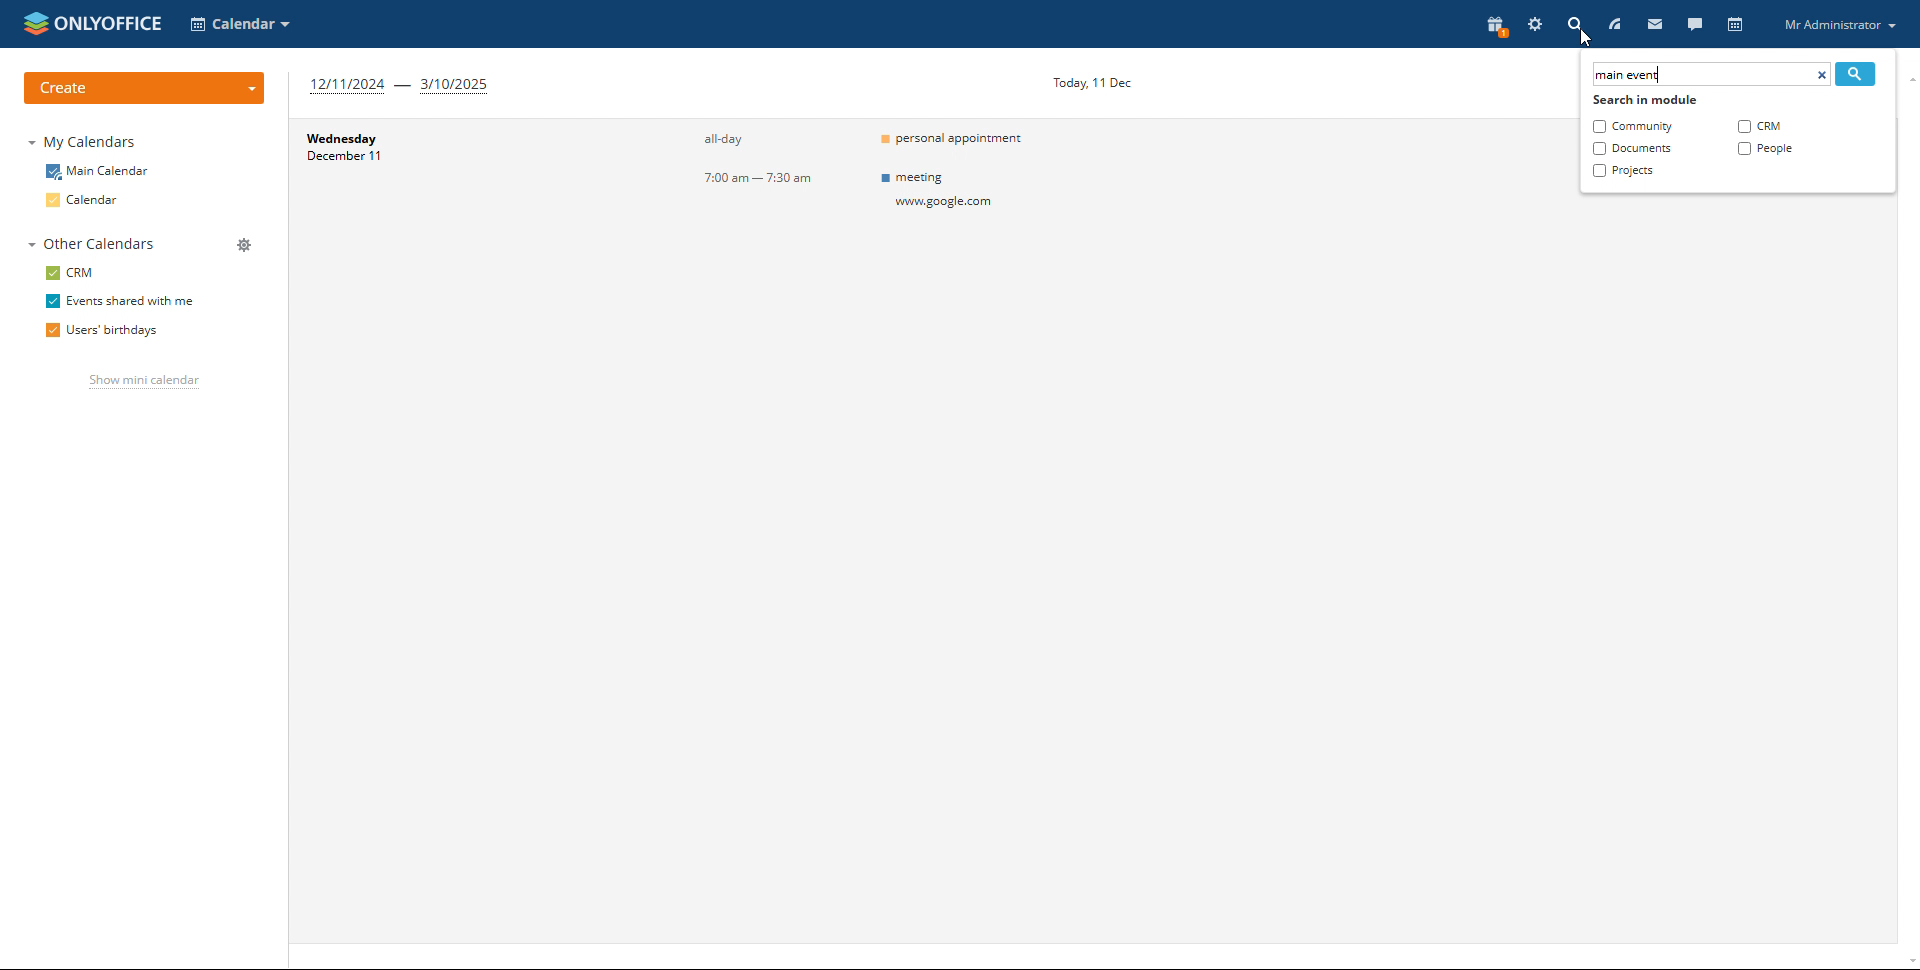  Describe the element at coordinates (1645, 101) in the screenshot. I see `search in module` at that location.